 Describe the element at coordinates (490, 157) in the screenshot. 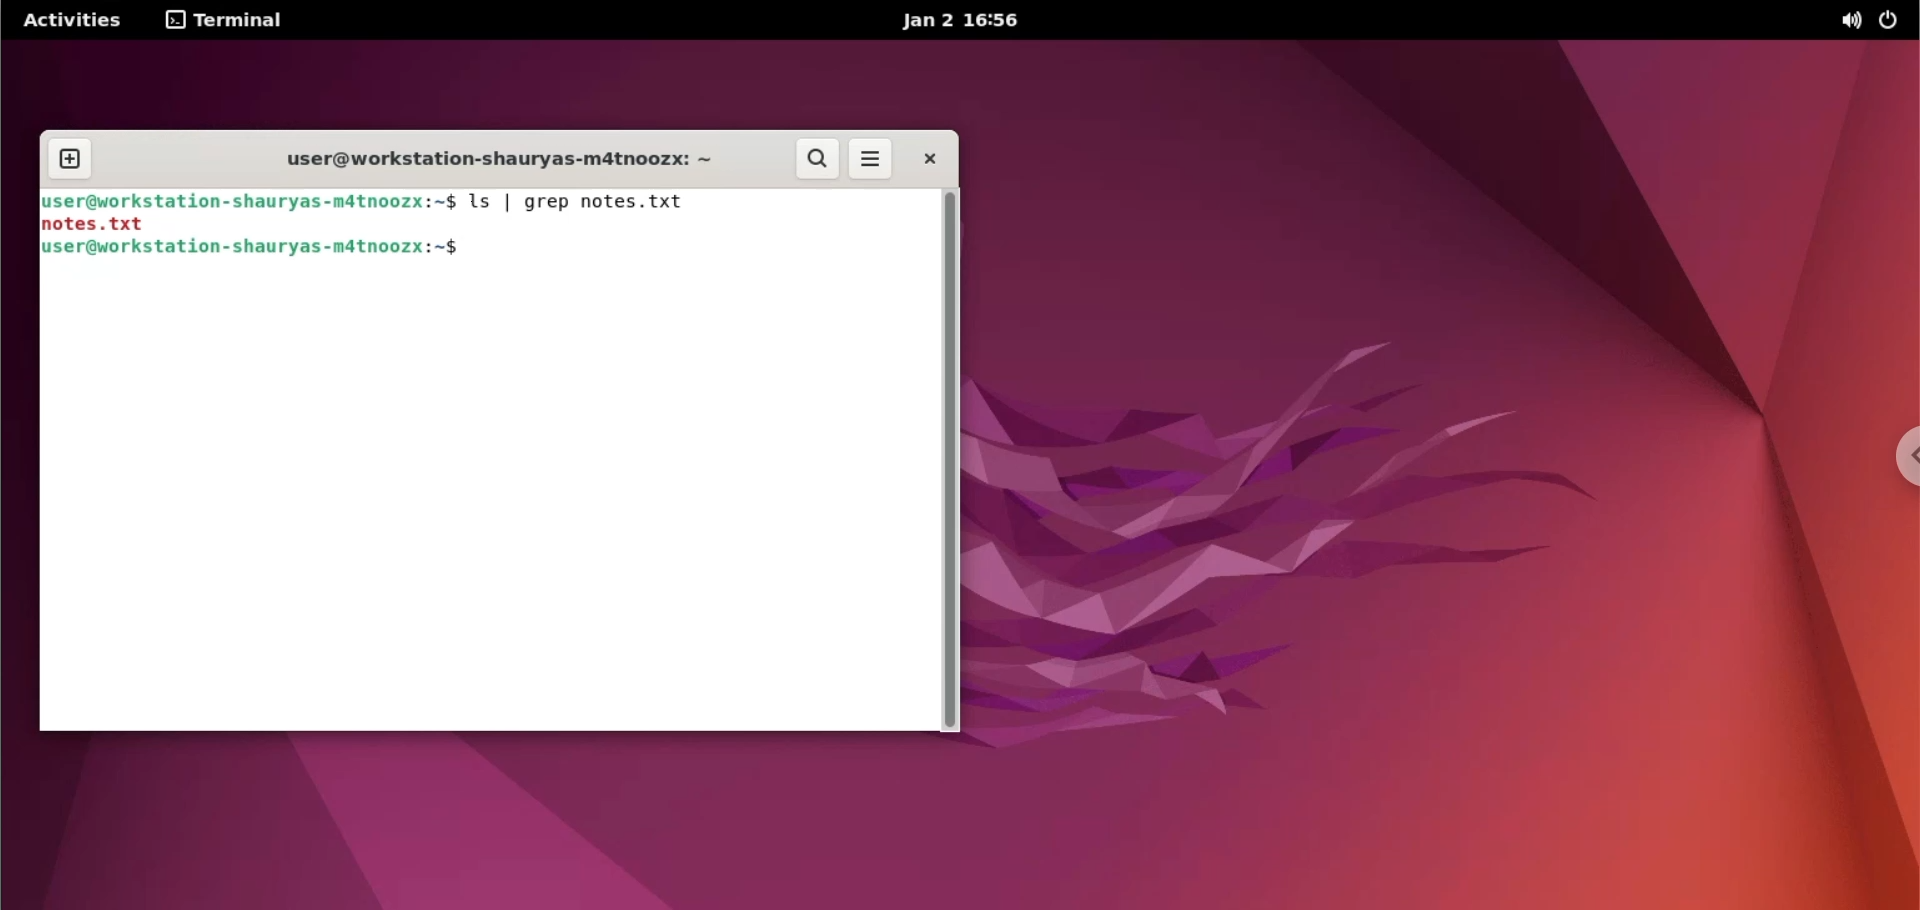

I see `user@workstation-shauryas-m4tnoozx: ~` at that location.